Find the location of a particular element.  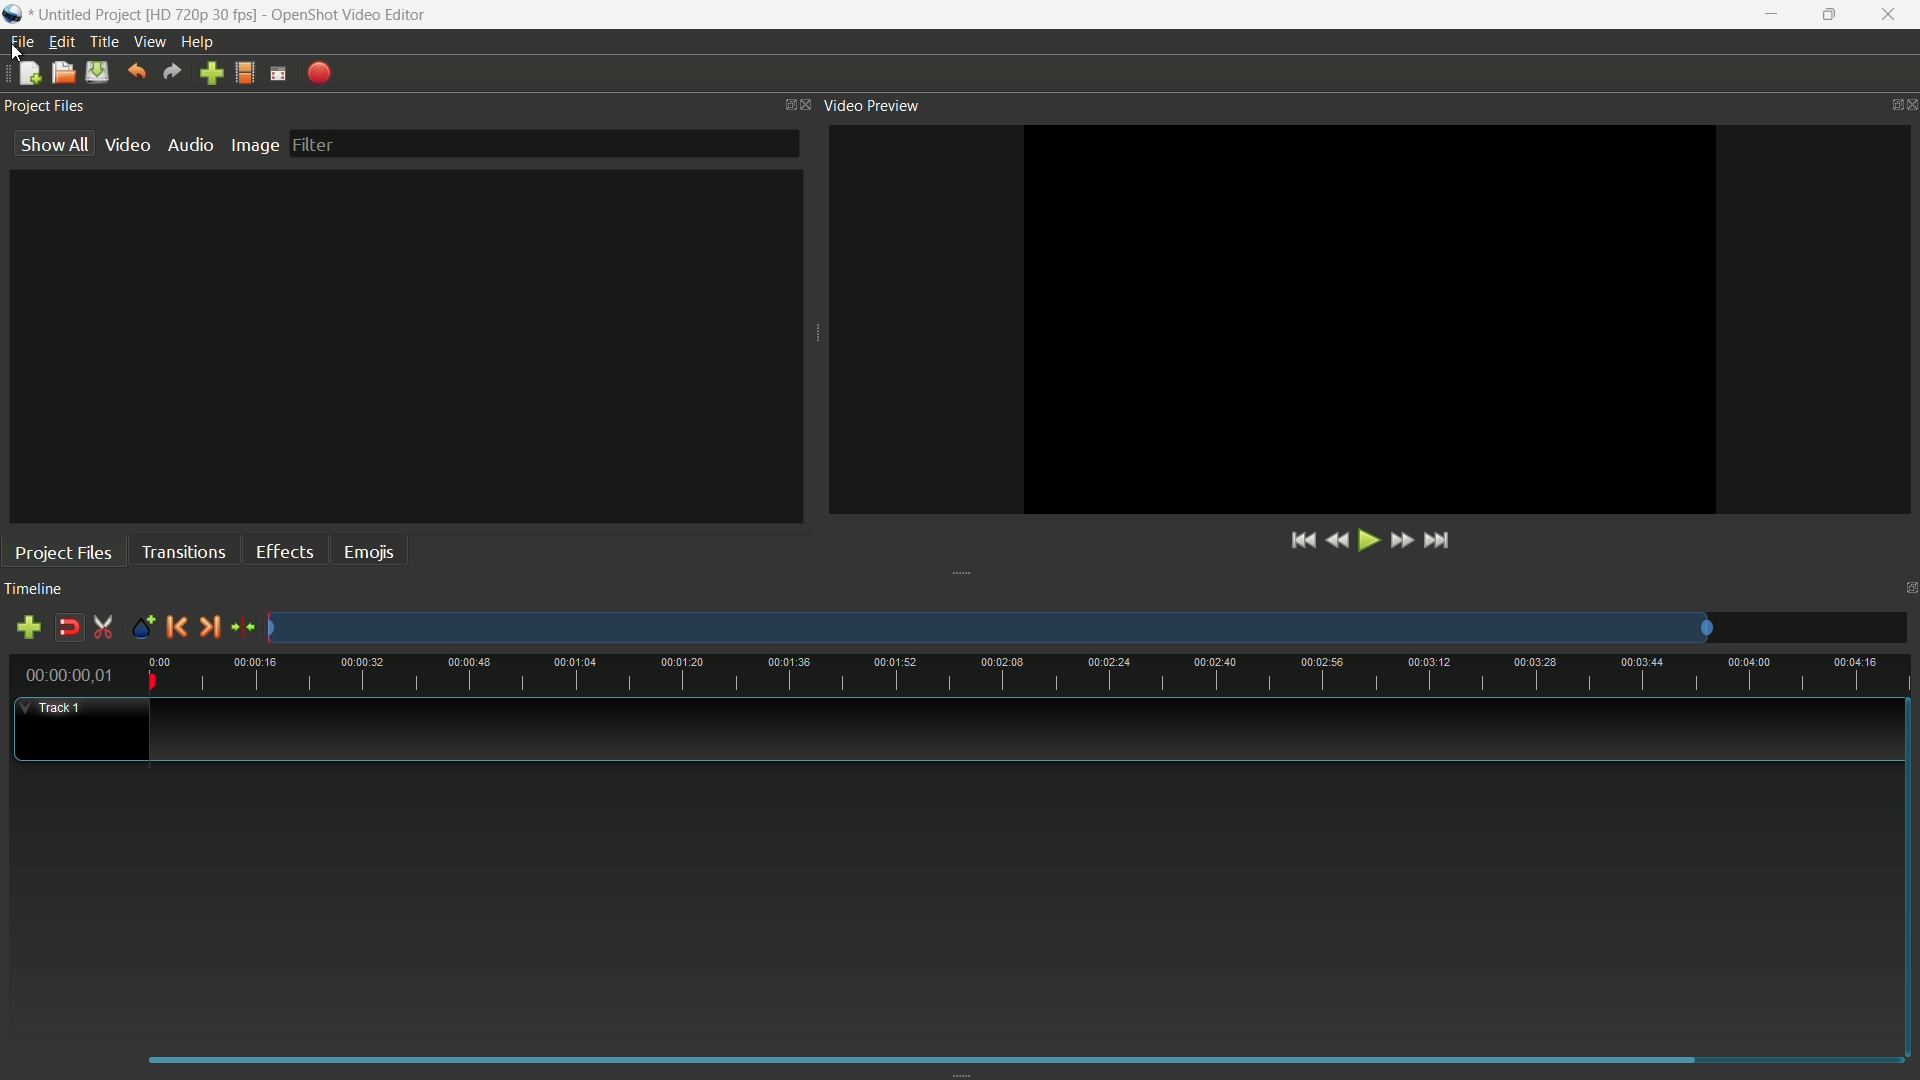

video preview is located at coordinates (872, 105).